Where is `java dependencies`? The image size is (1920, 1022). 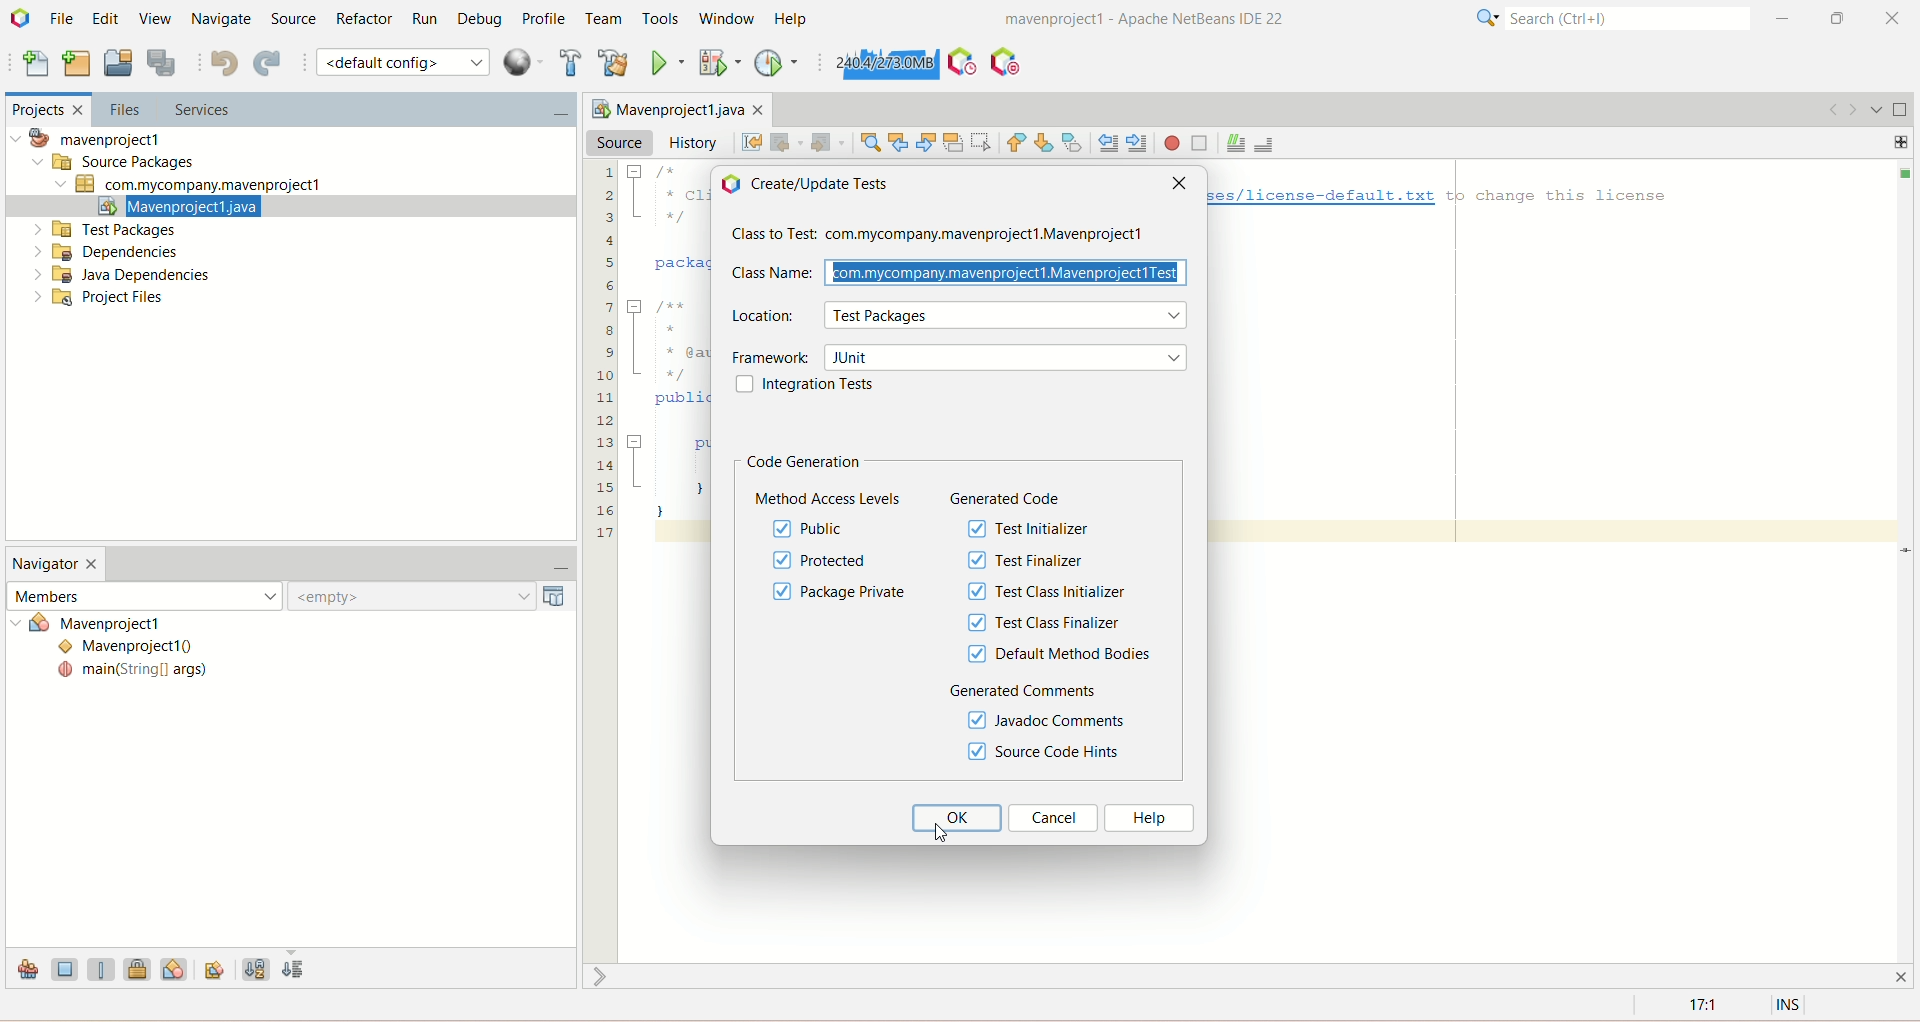 java dependencies is located at coordinates (115, 273).